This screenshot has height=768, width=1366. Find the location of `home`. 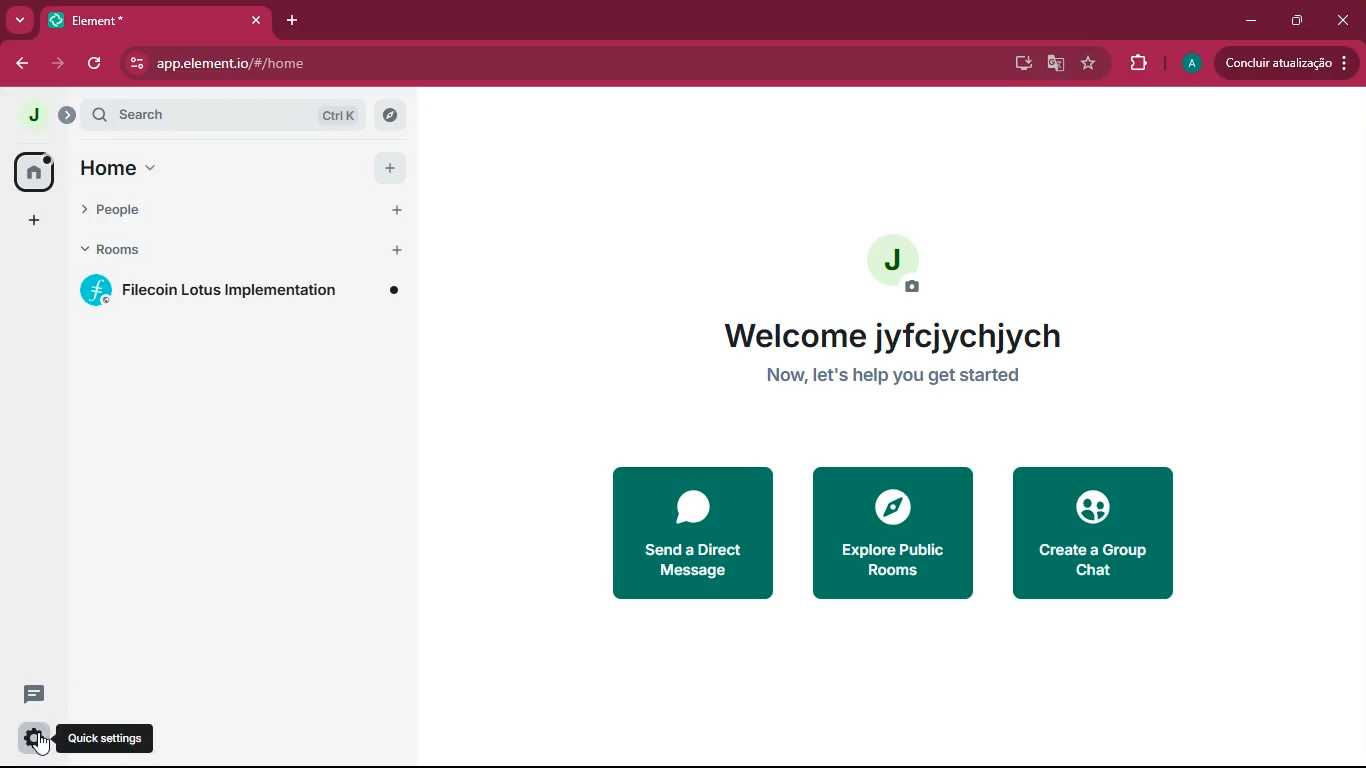

home is located at coordinates (129, 168).